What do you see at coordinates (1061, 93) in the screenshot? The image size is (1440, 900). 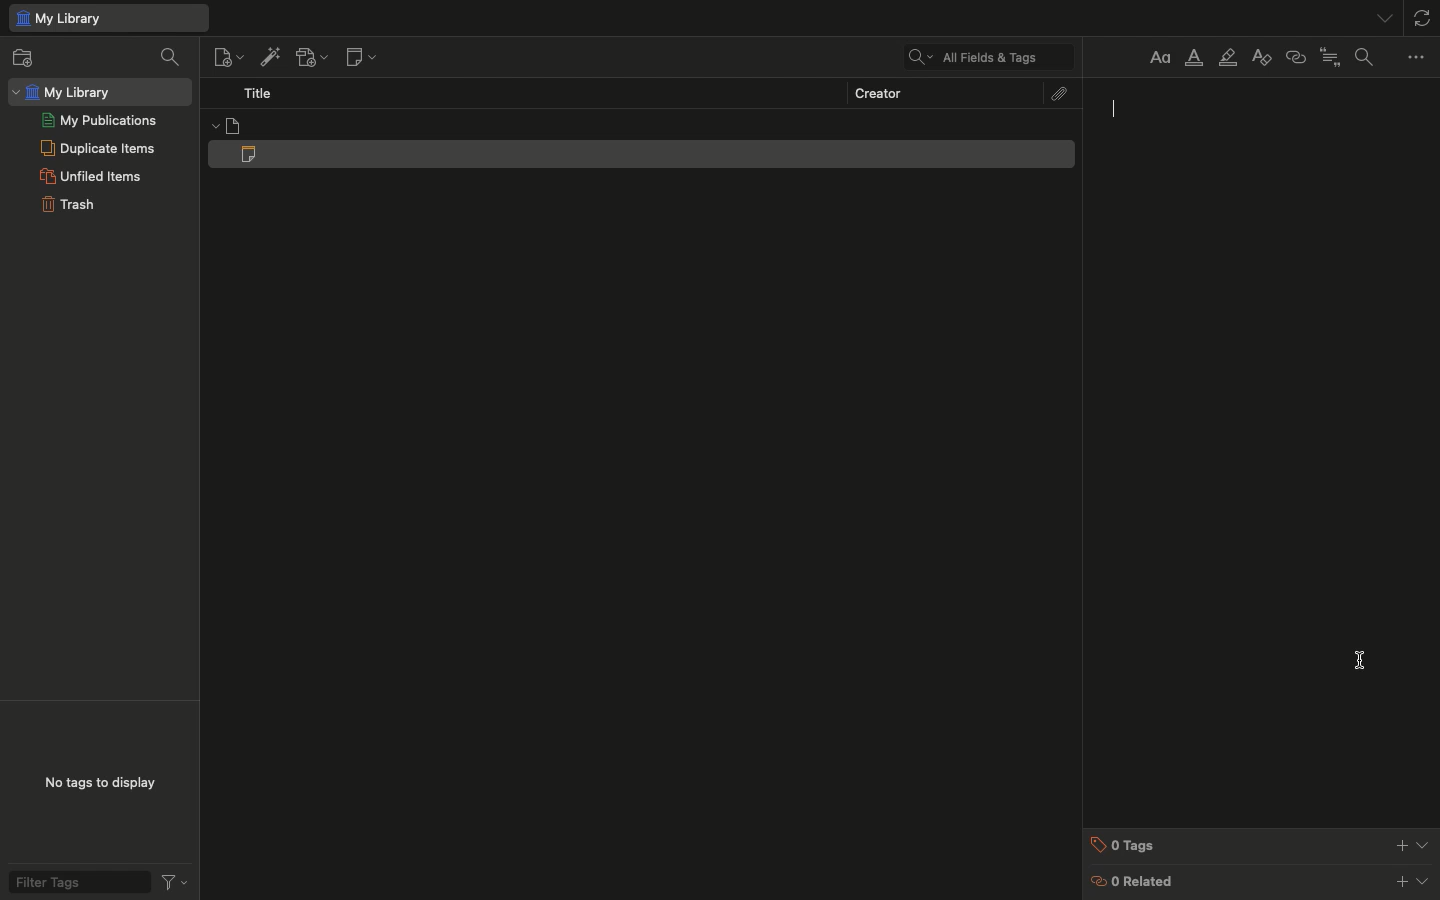 I see `Attachments` at bounding box center [1061, 93].